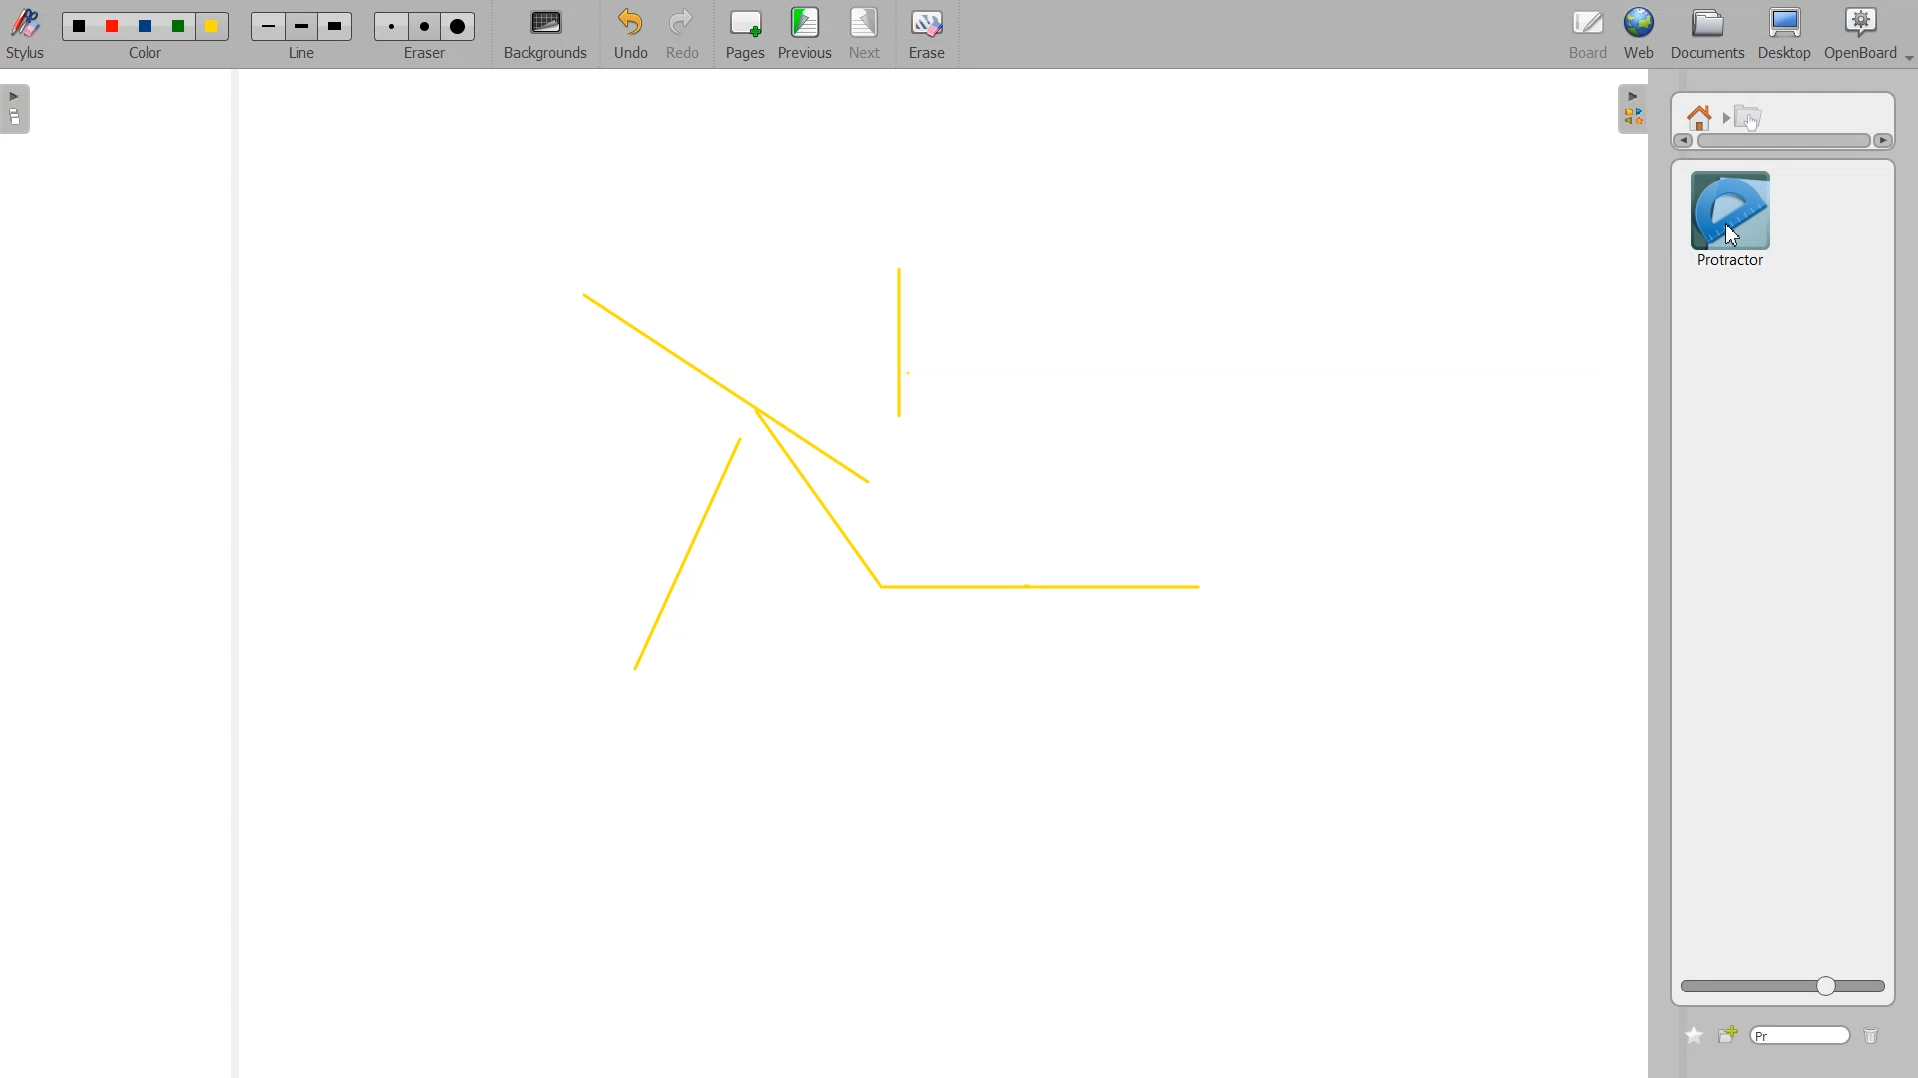 Image resolution: width=1918 pixels, height=1078 pixels. I want to click on Next, so click(867, 35).